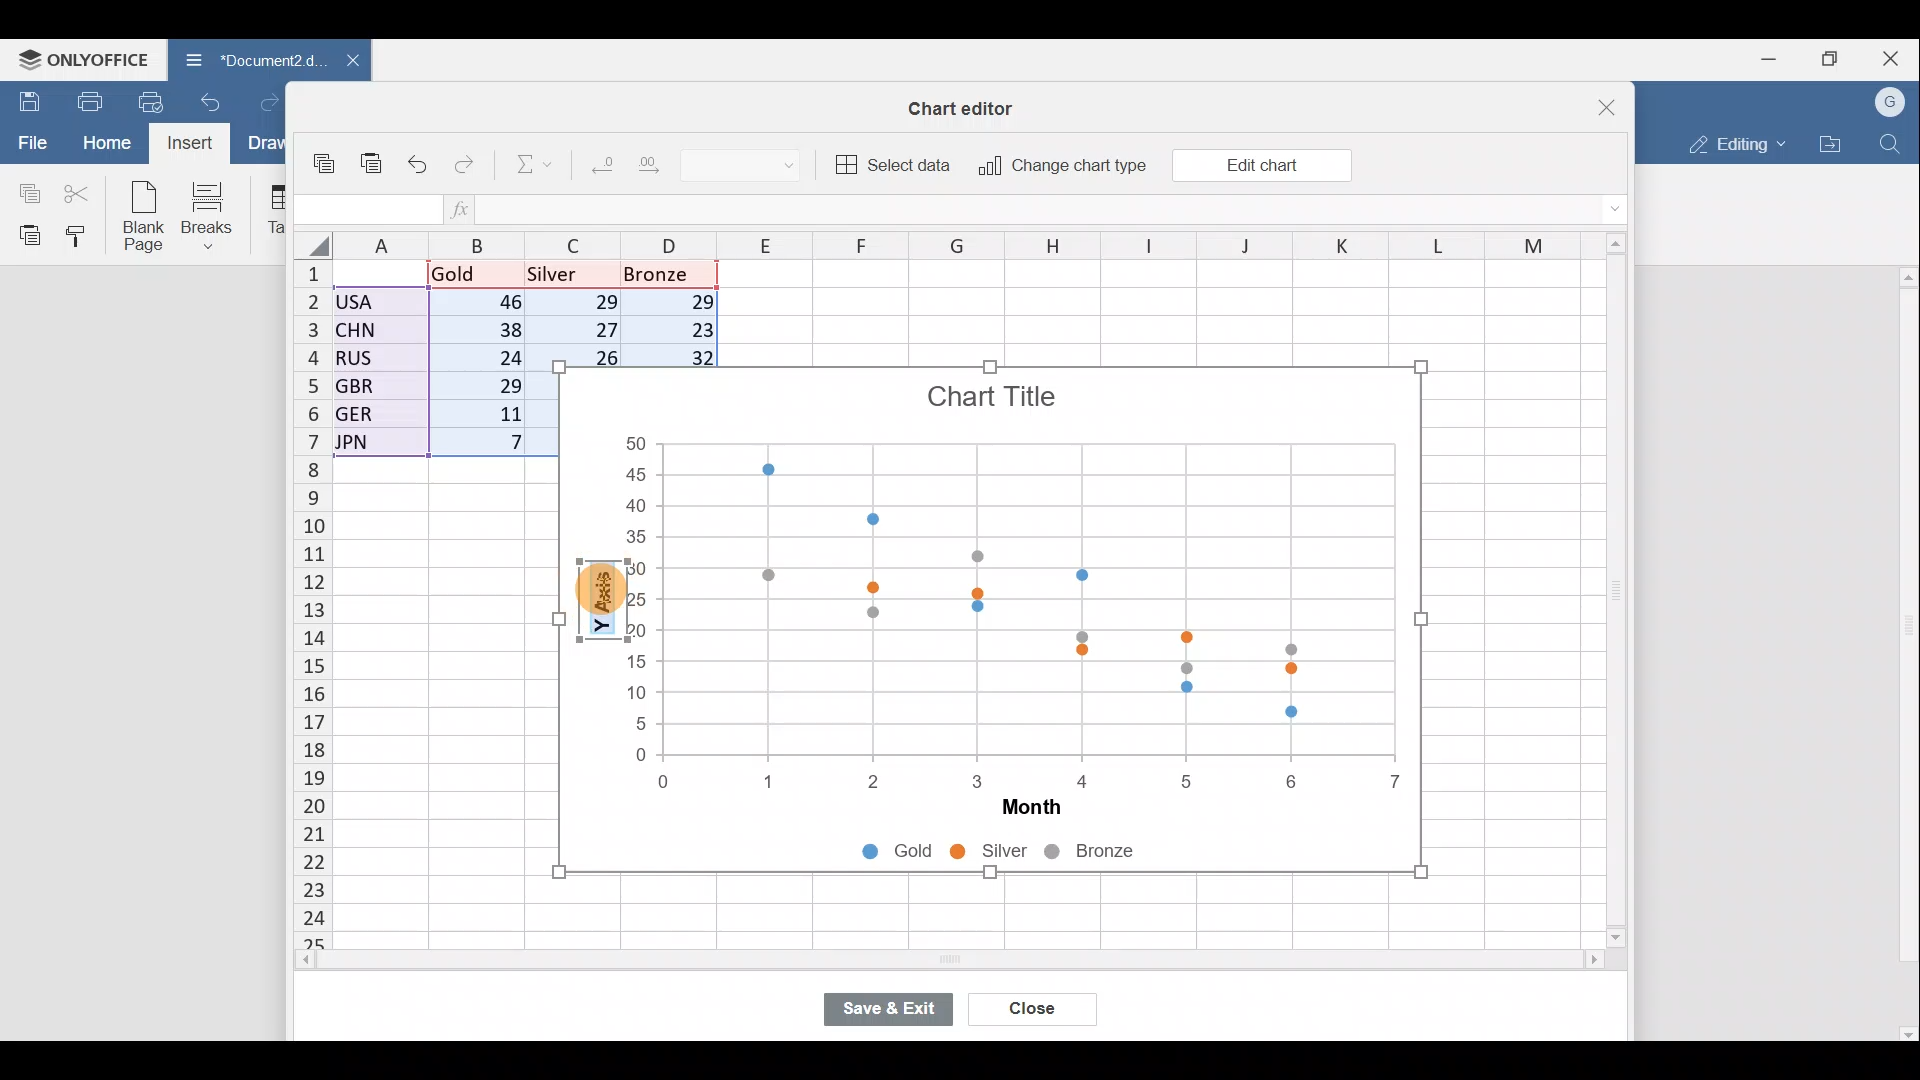 This screenshot has height=1080, width=1920. I want to click on Print file, so click(83, 100).